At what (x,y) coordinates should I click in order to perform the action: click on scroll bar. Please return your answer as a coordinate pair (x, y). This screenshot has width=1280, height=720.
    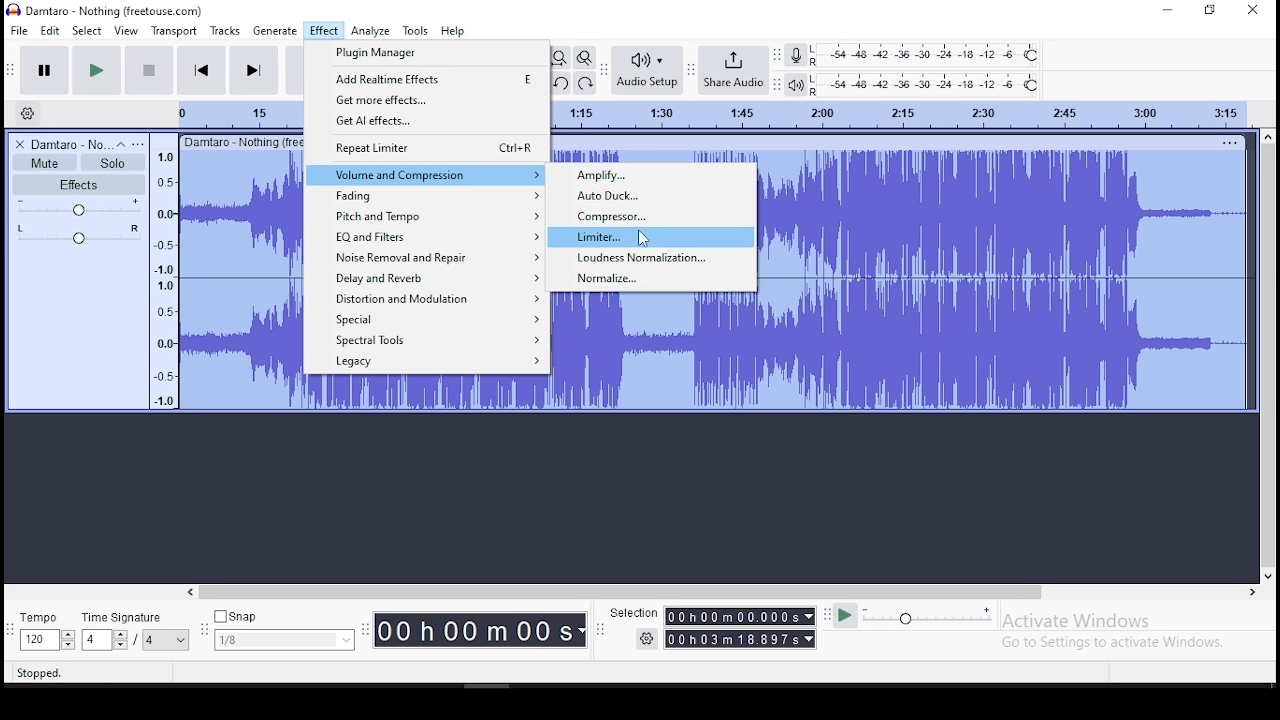
    Looking at the image, I should click on (1268, 356).